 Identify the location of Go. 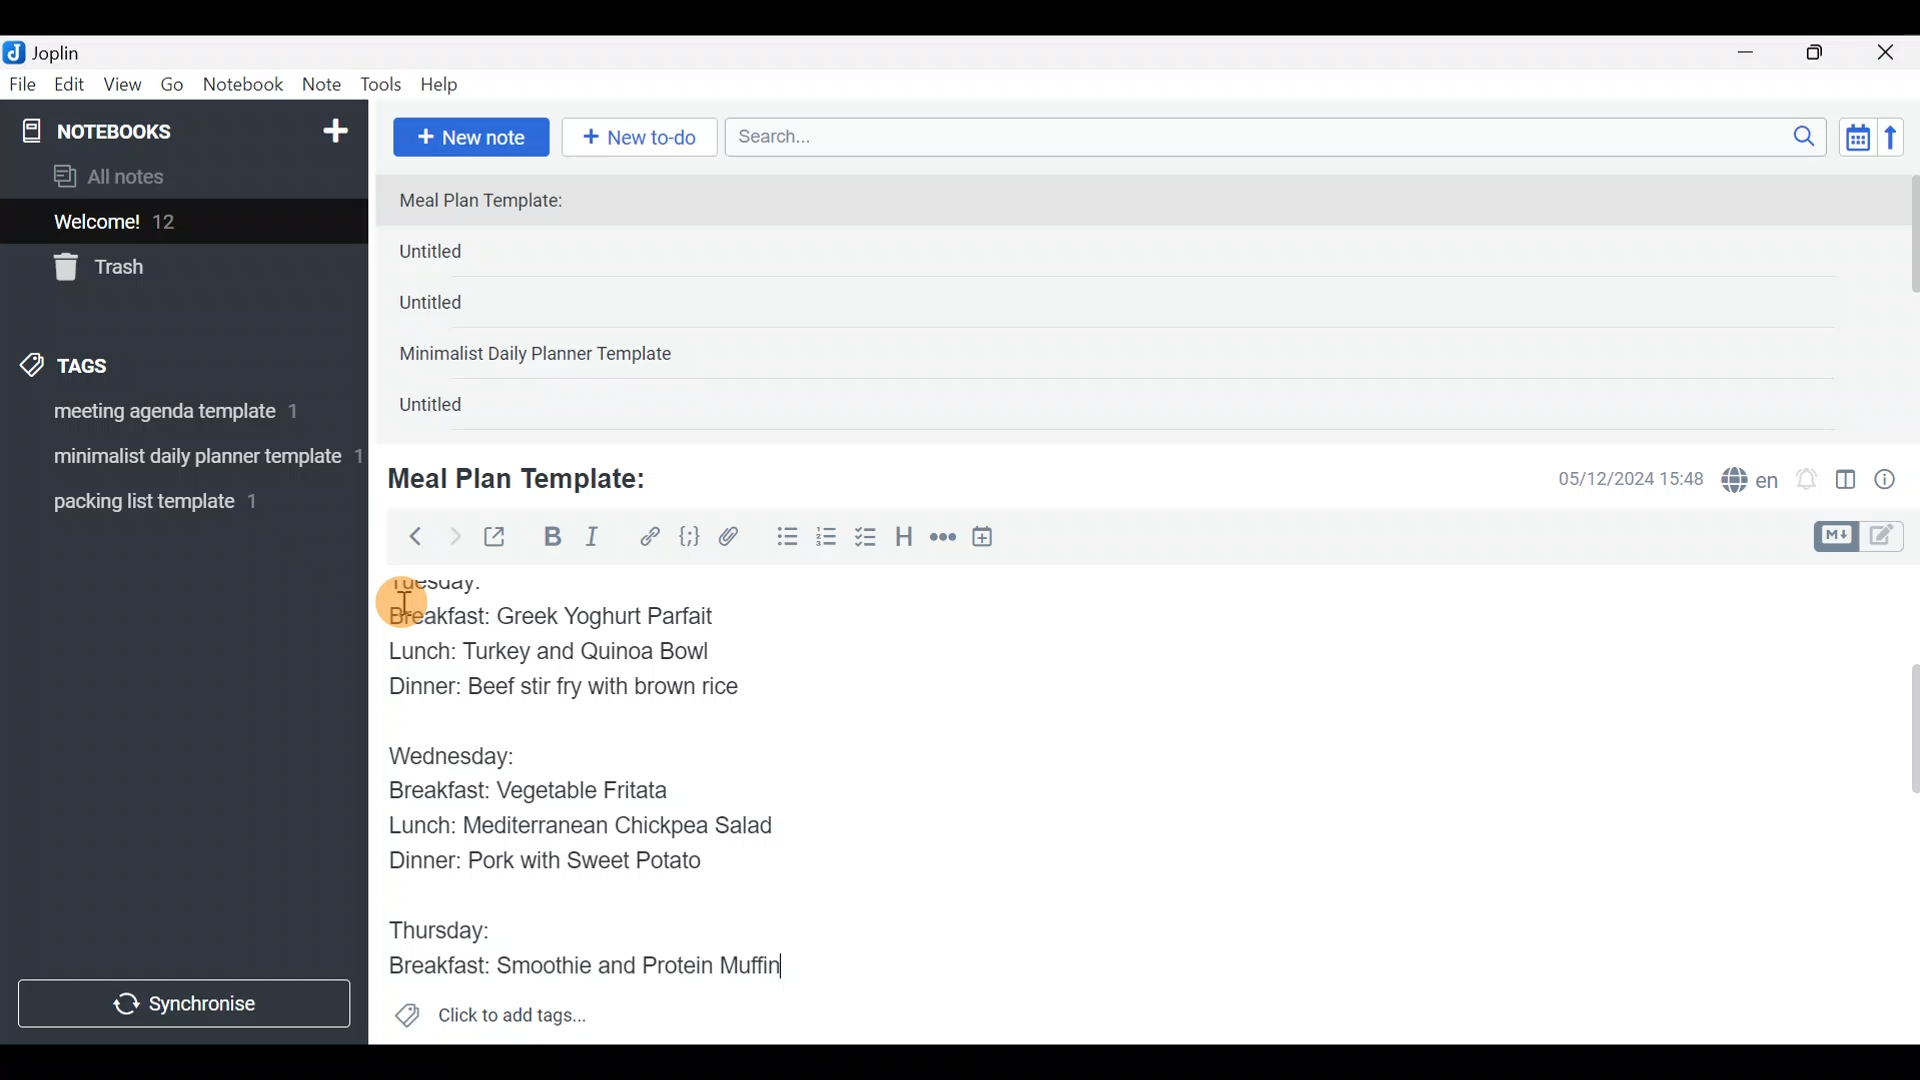
(172, 89).